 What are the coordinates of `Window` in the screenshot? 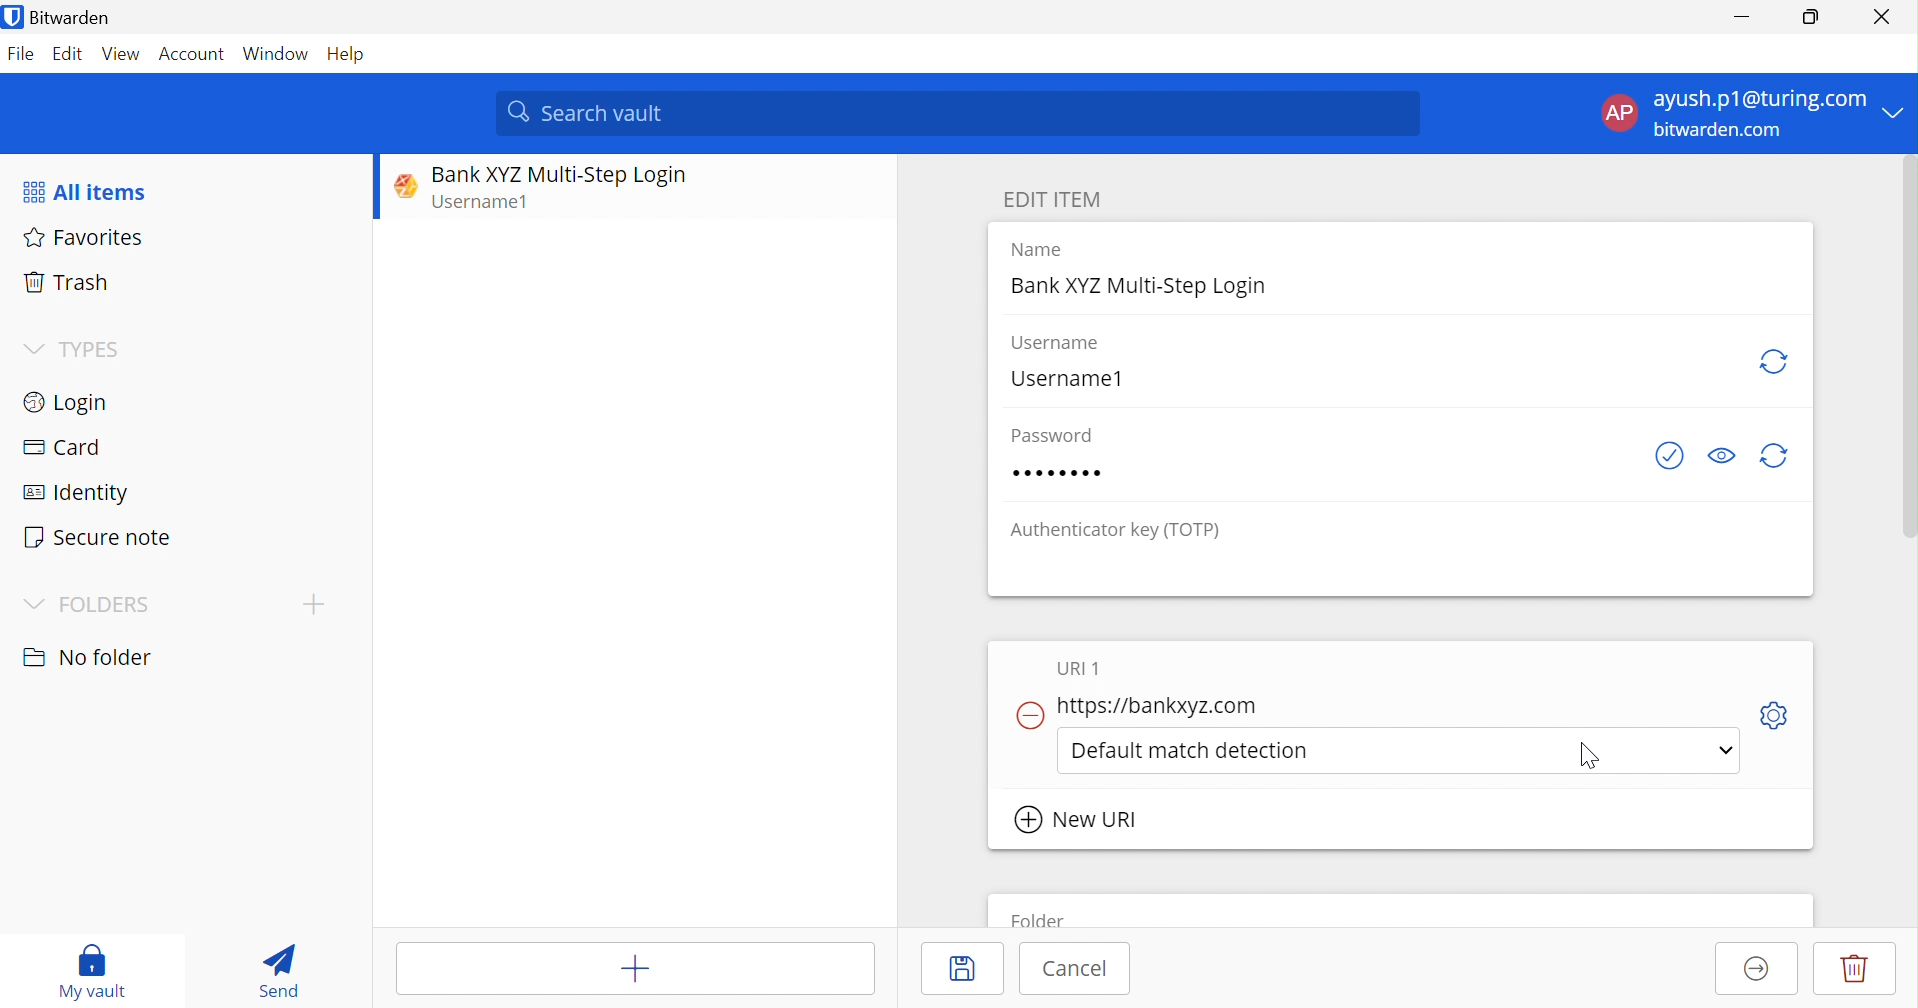 It's located at (276, 56).